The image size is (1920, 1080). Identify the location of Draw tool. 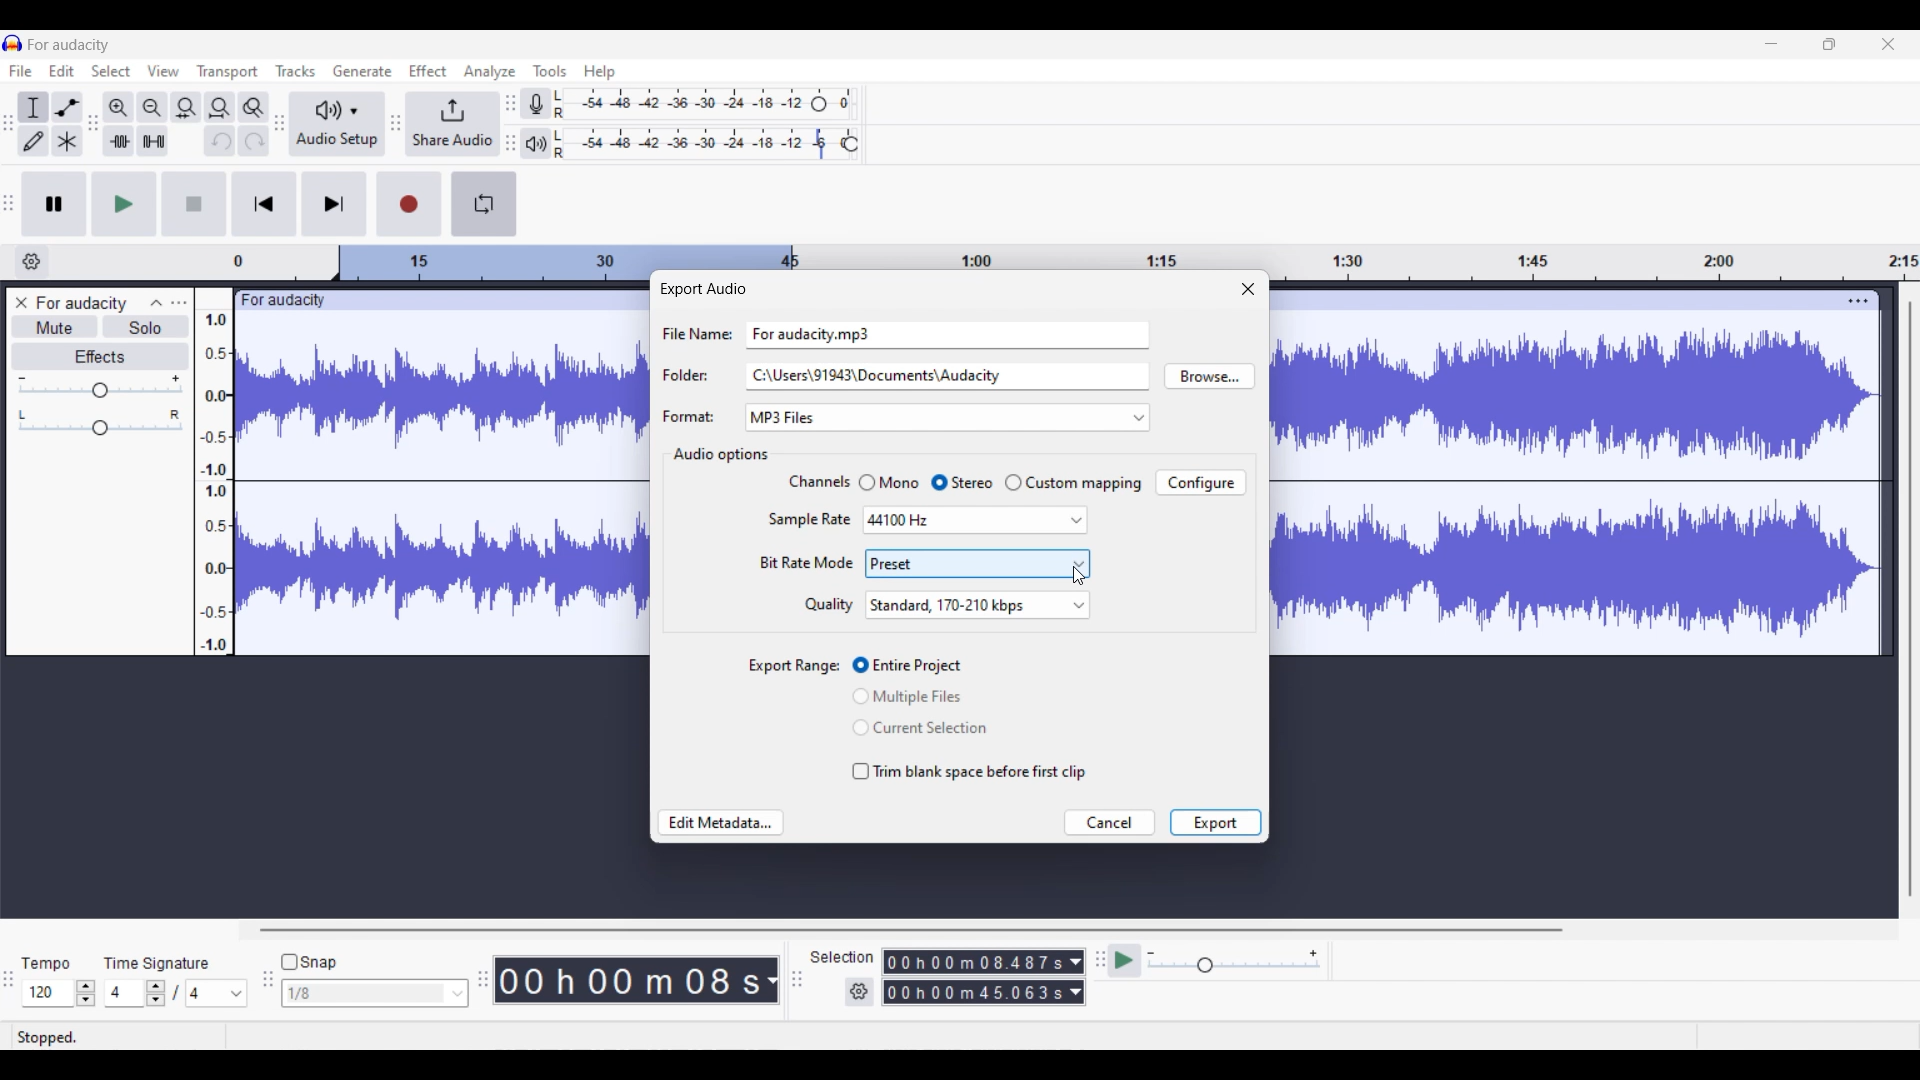
(33, 141).